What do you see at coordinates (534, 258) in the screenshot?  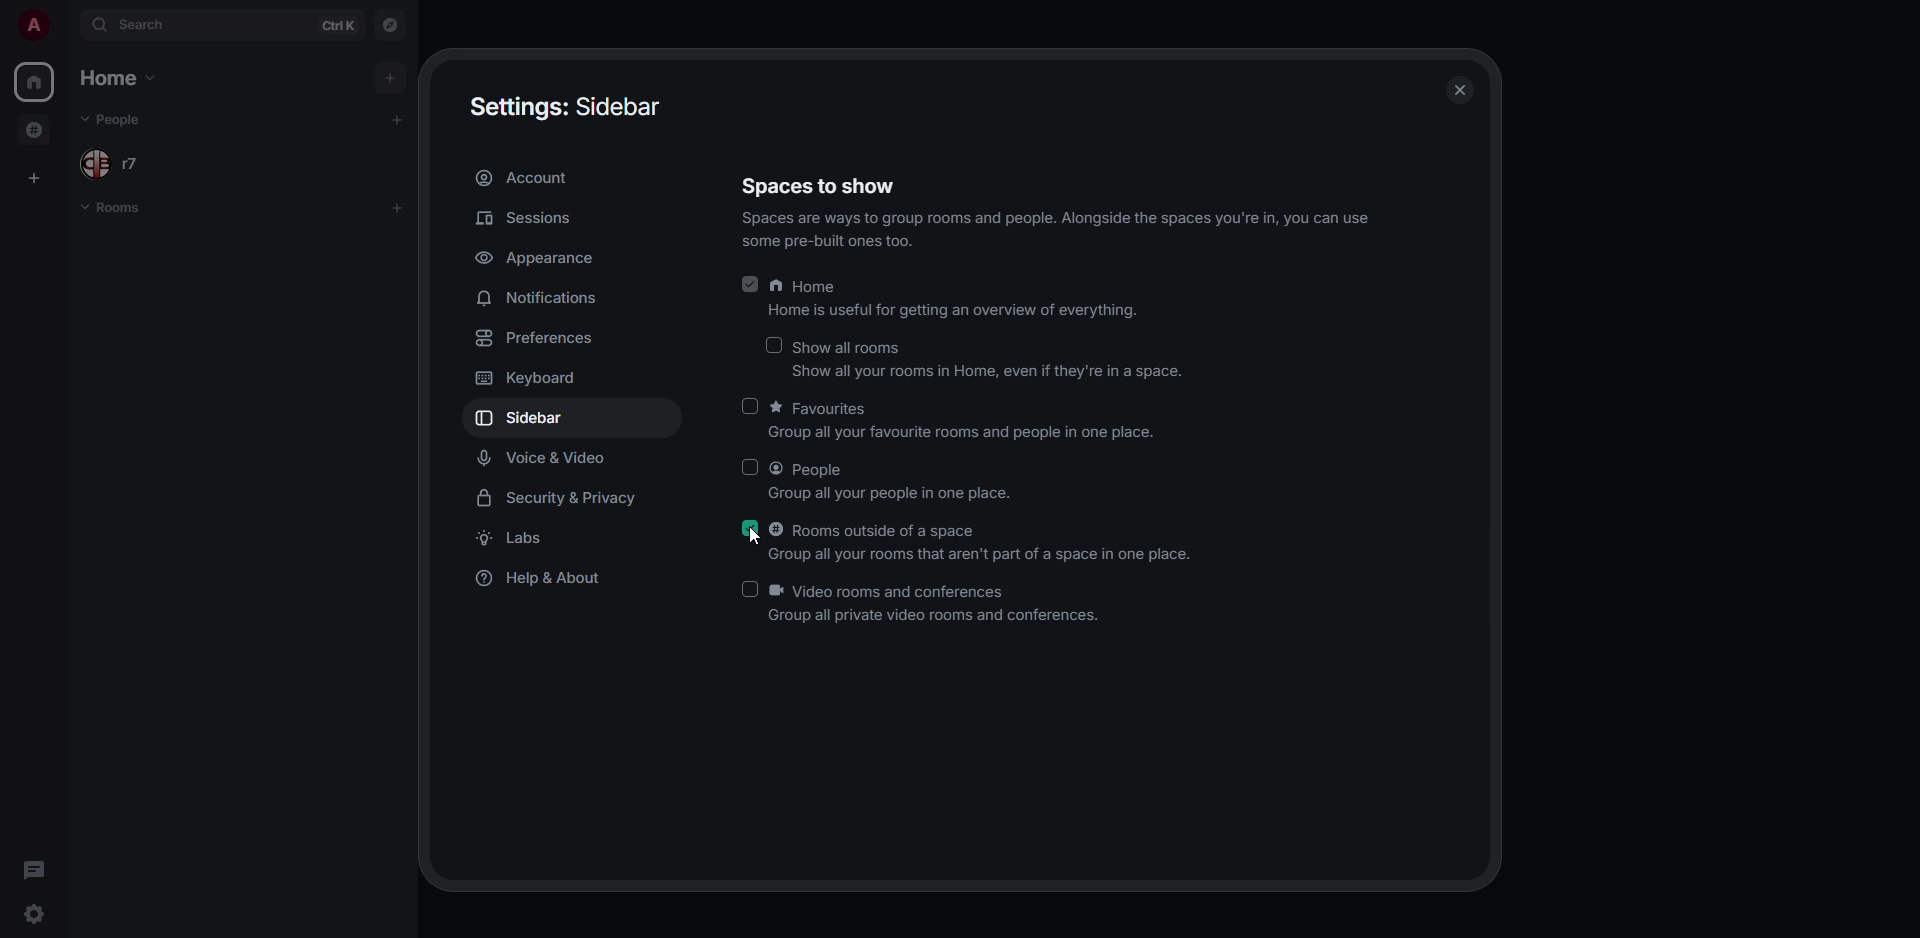 I see `appearance` at bounding box center [534, 258].